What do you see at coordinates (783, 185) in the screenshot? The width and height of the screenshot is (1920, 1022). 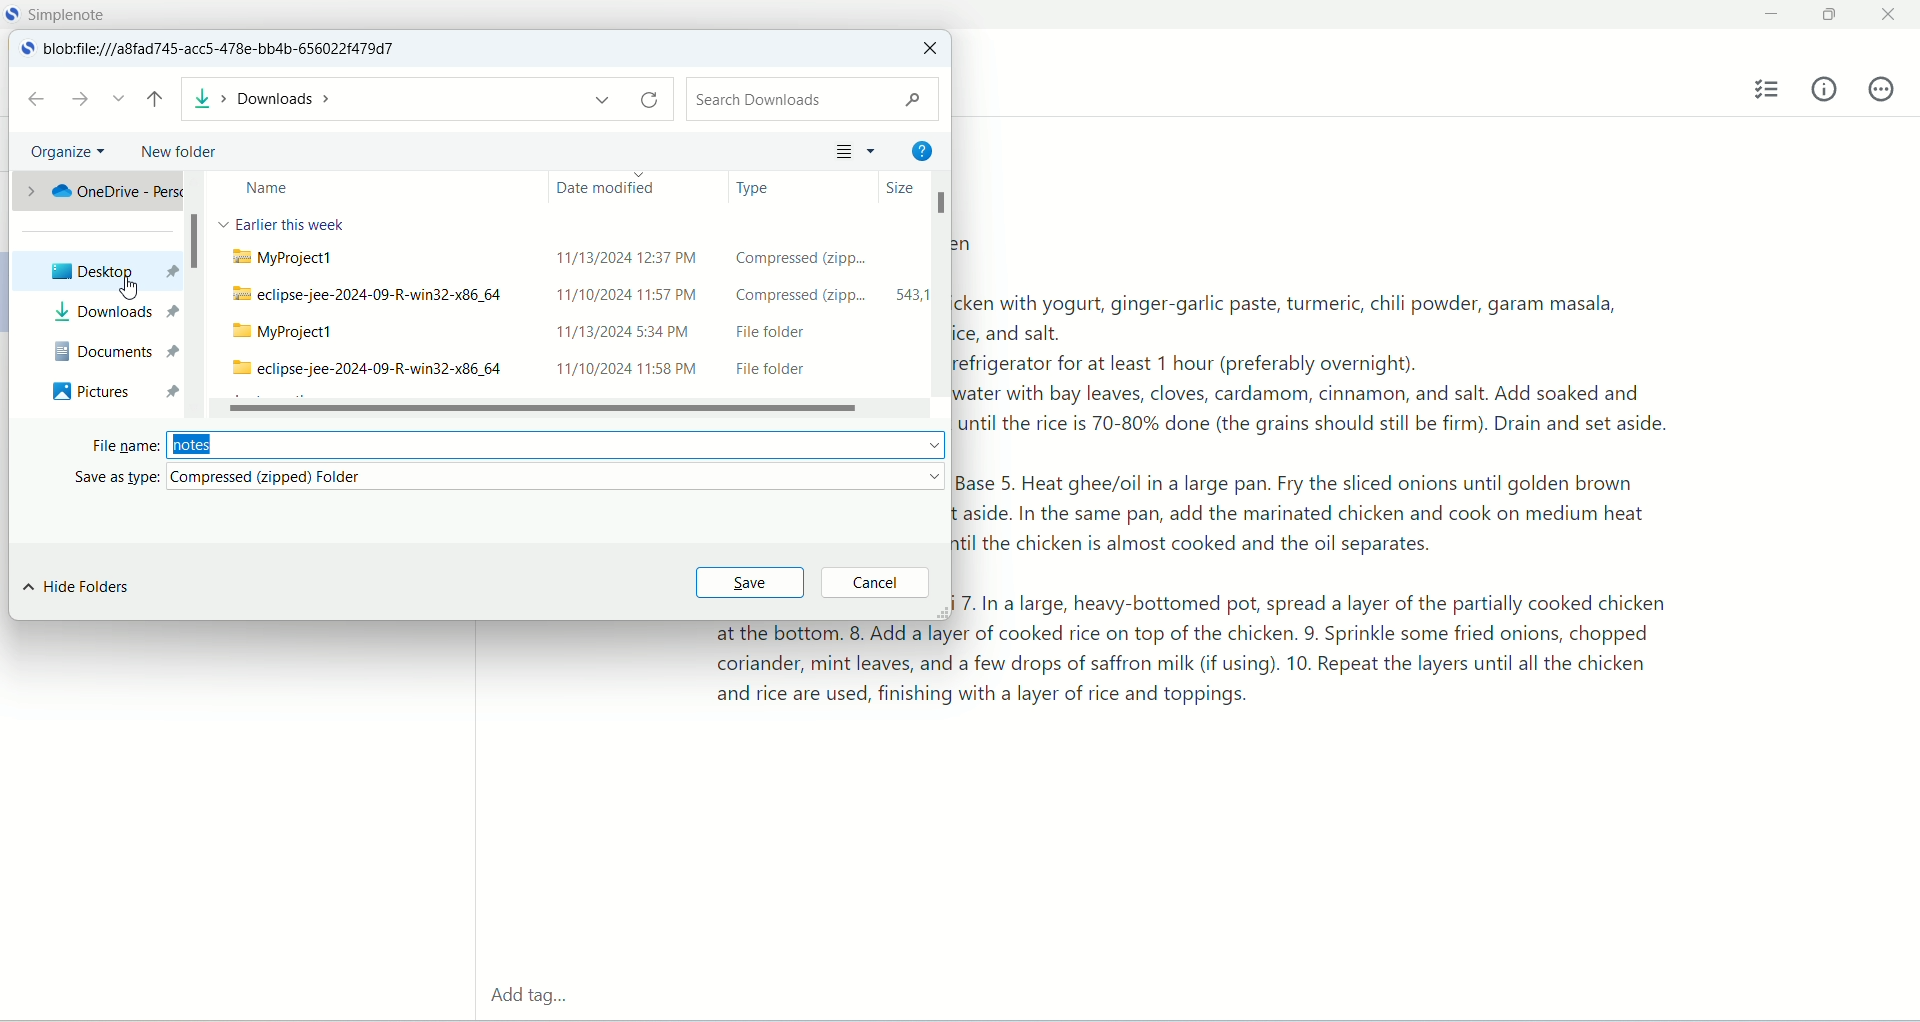 I see `type` at bounding box center [783, 185].